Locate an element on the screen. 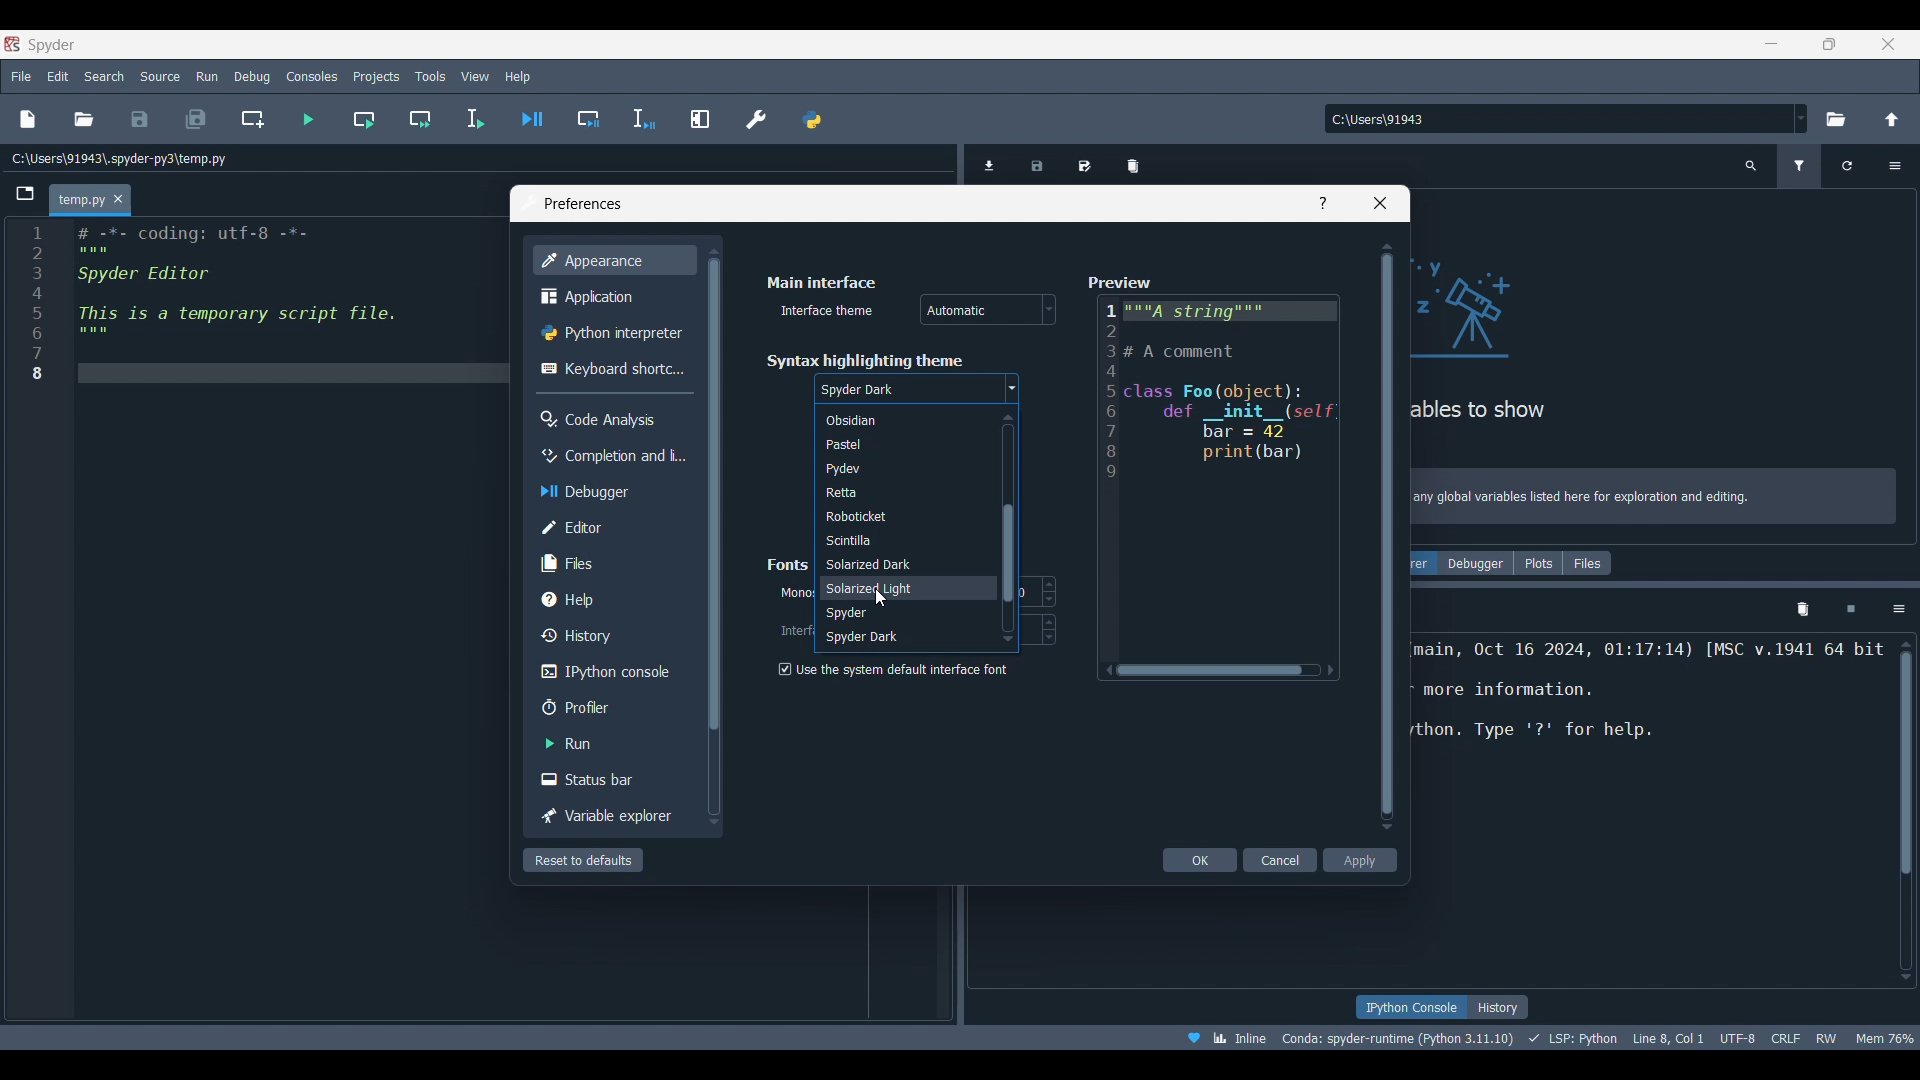 Image resolution: width=1920 pixels, height=1080 pixels. 1
2
3
4
5
6
7
8 is located at coordinates (34, 305).